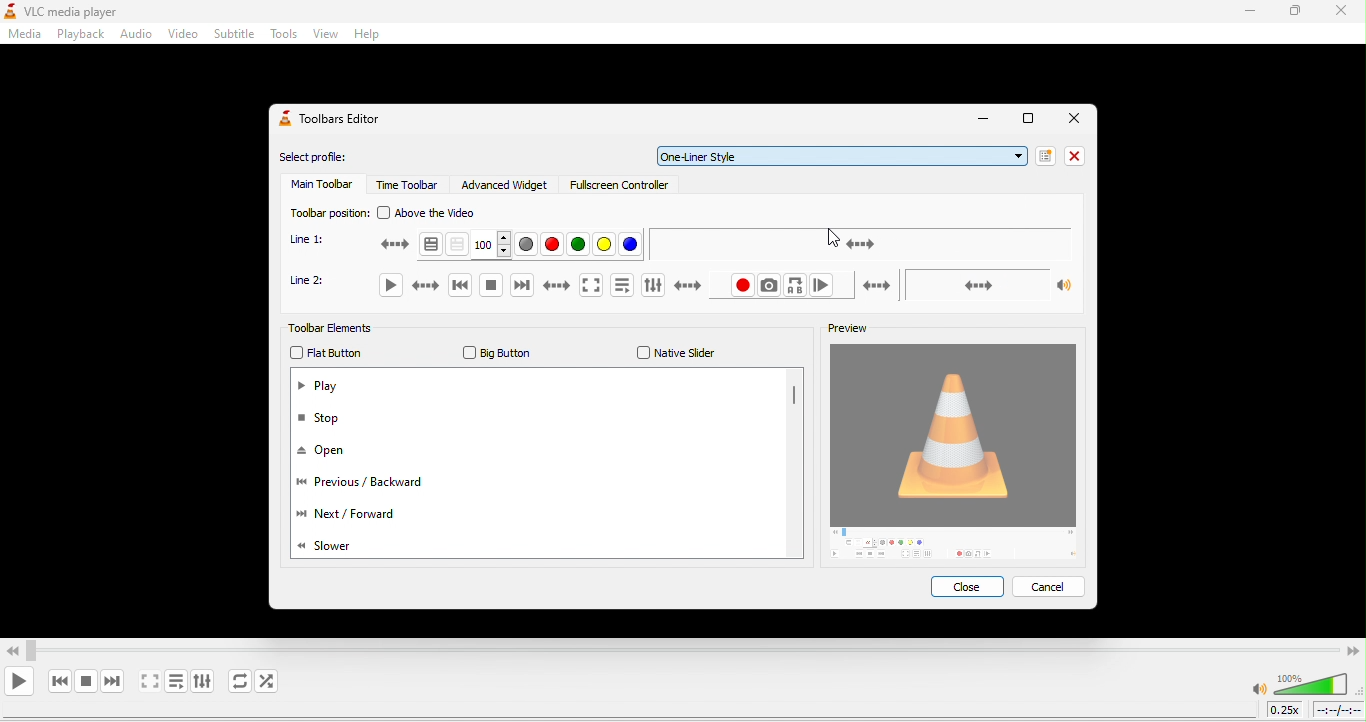 The image size is (1366, 722). What do you see at coordinates (966, 586) in the screenshot?
I see `close` at bounding box center [966, 586].